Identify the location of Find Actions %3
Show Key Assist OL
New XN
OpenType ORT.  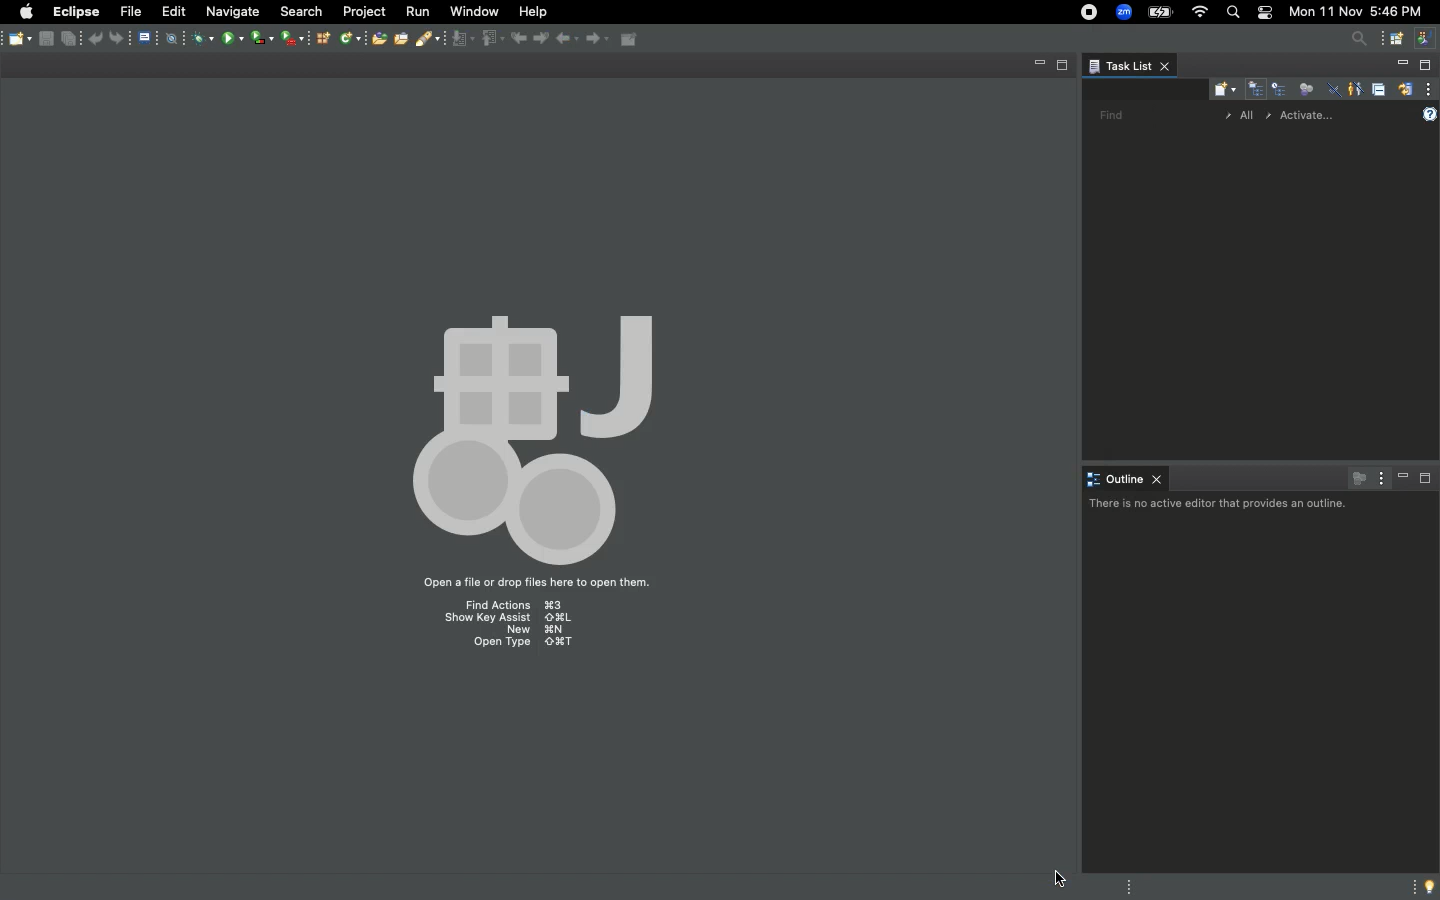
(508, 626).